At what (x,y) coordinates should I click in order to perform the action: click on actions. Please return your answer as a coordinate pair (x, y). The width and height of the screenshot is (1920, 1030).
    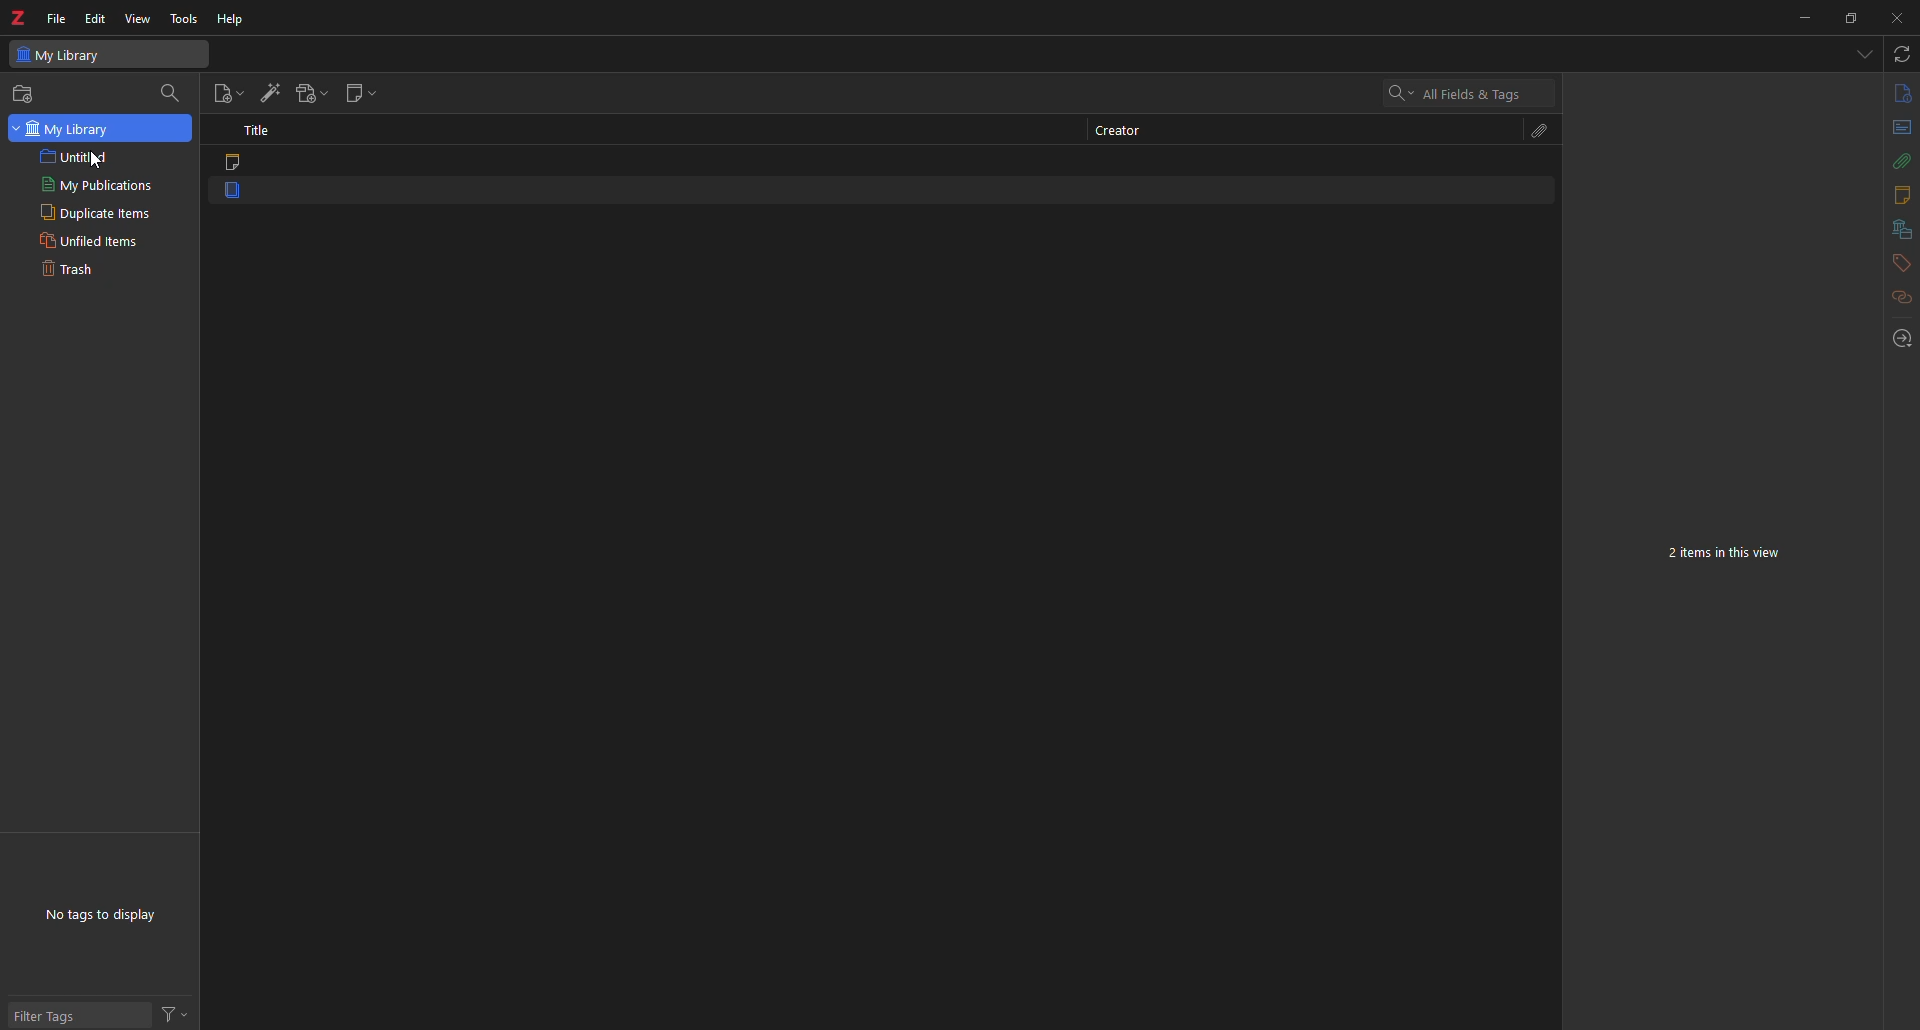
    Looking at the image, I should click on (174, 1012).